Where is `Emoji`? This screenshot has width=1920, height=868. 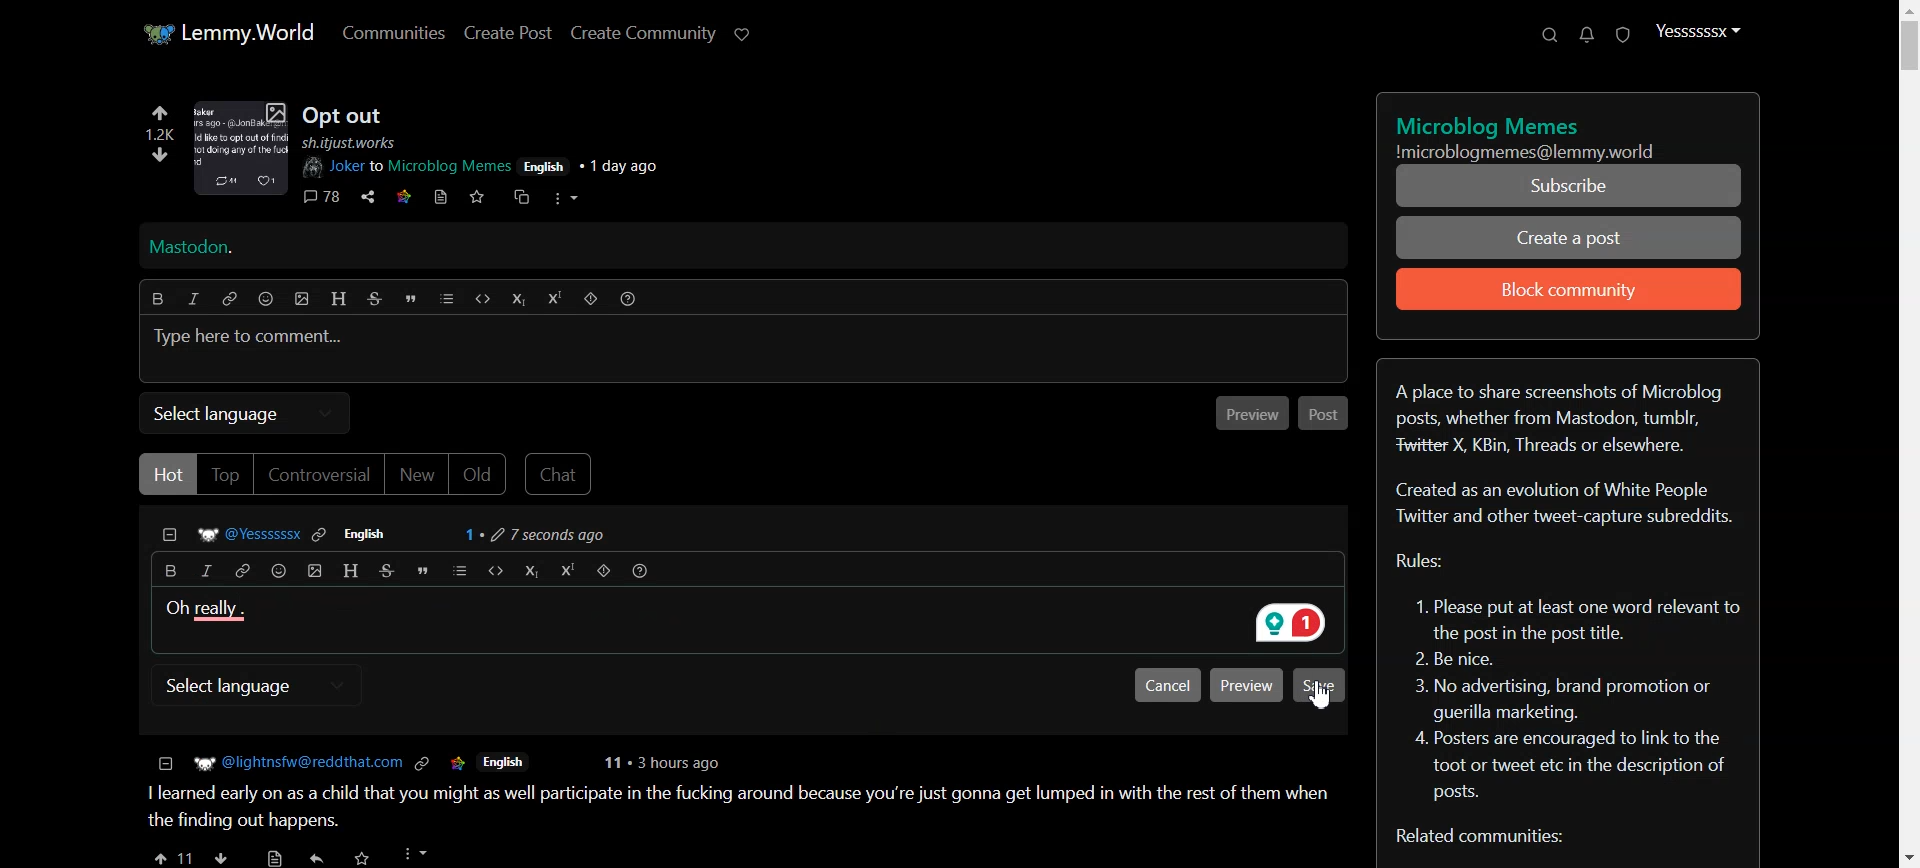 Emoji is located at coordinates (268, 298).